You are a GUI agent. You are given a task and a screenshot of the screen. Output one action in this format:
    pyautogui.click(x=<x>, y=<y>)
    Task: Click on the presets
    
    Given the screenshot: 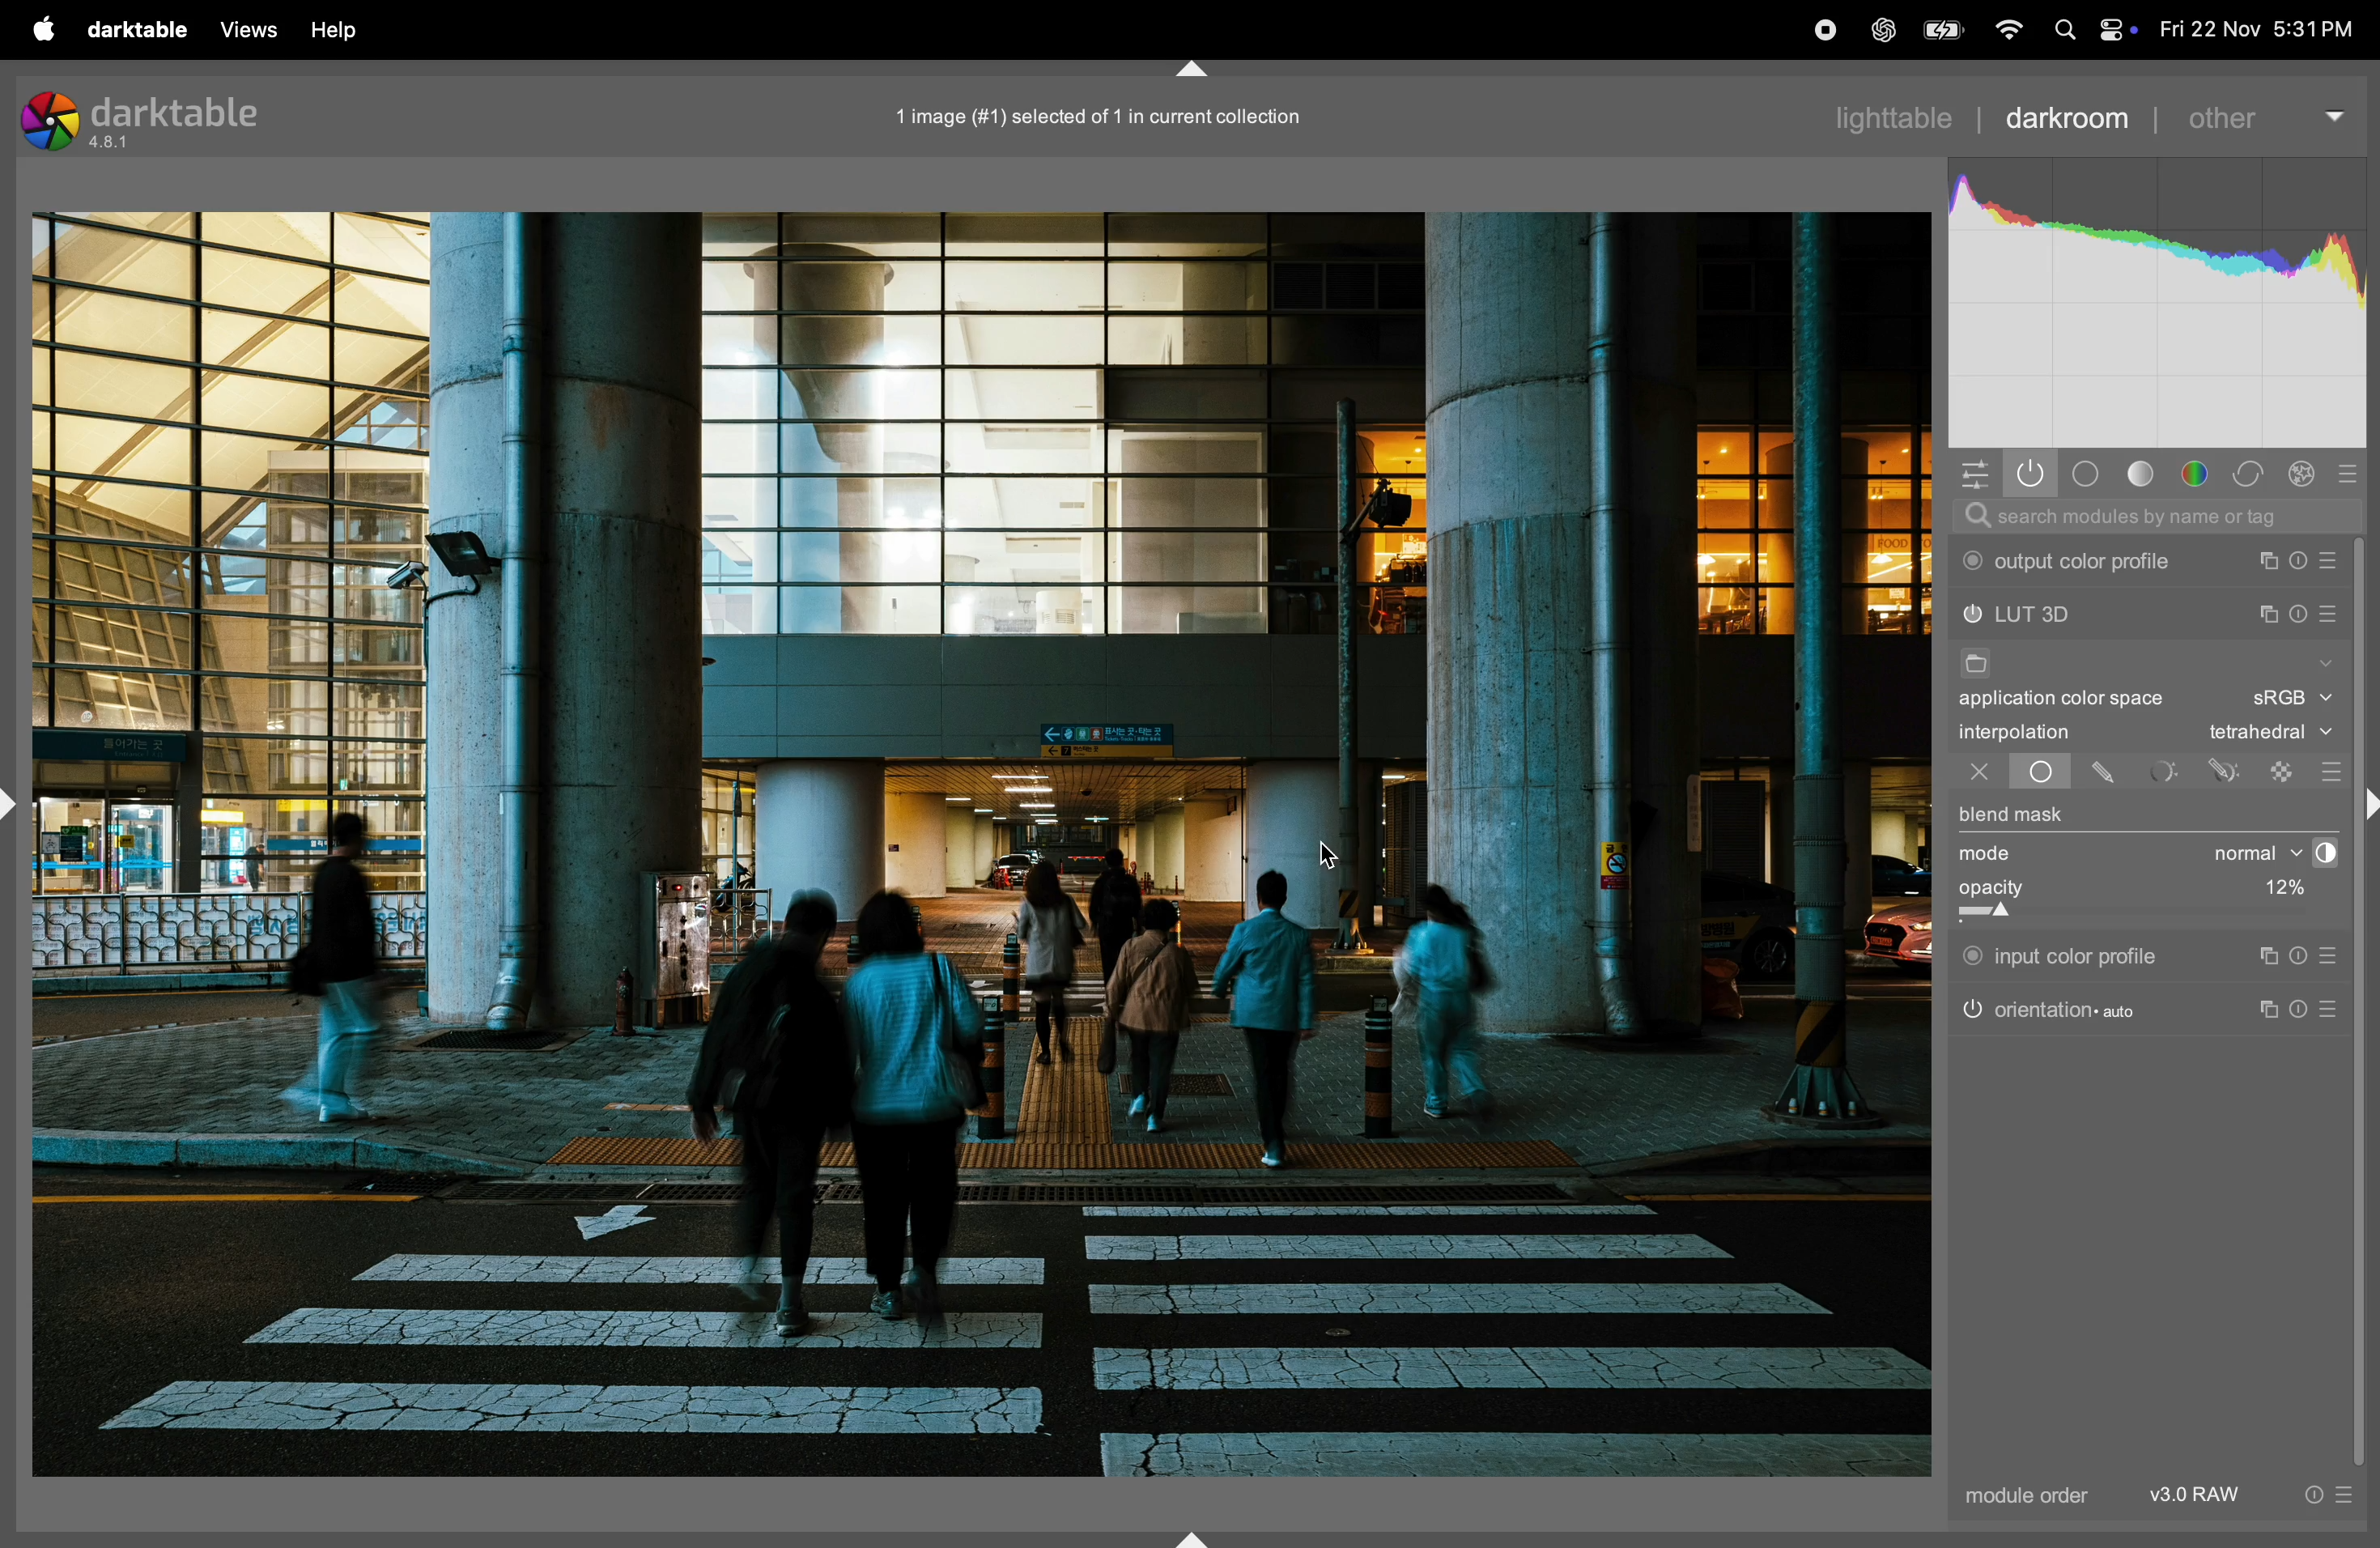 What is the action you would take?
    pyautogui.click(x=2329, y=771)
    